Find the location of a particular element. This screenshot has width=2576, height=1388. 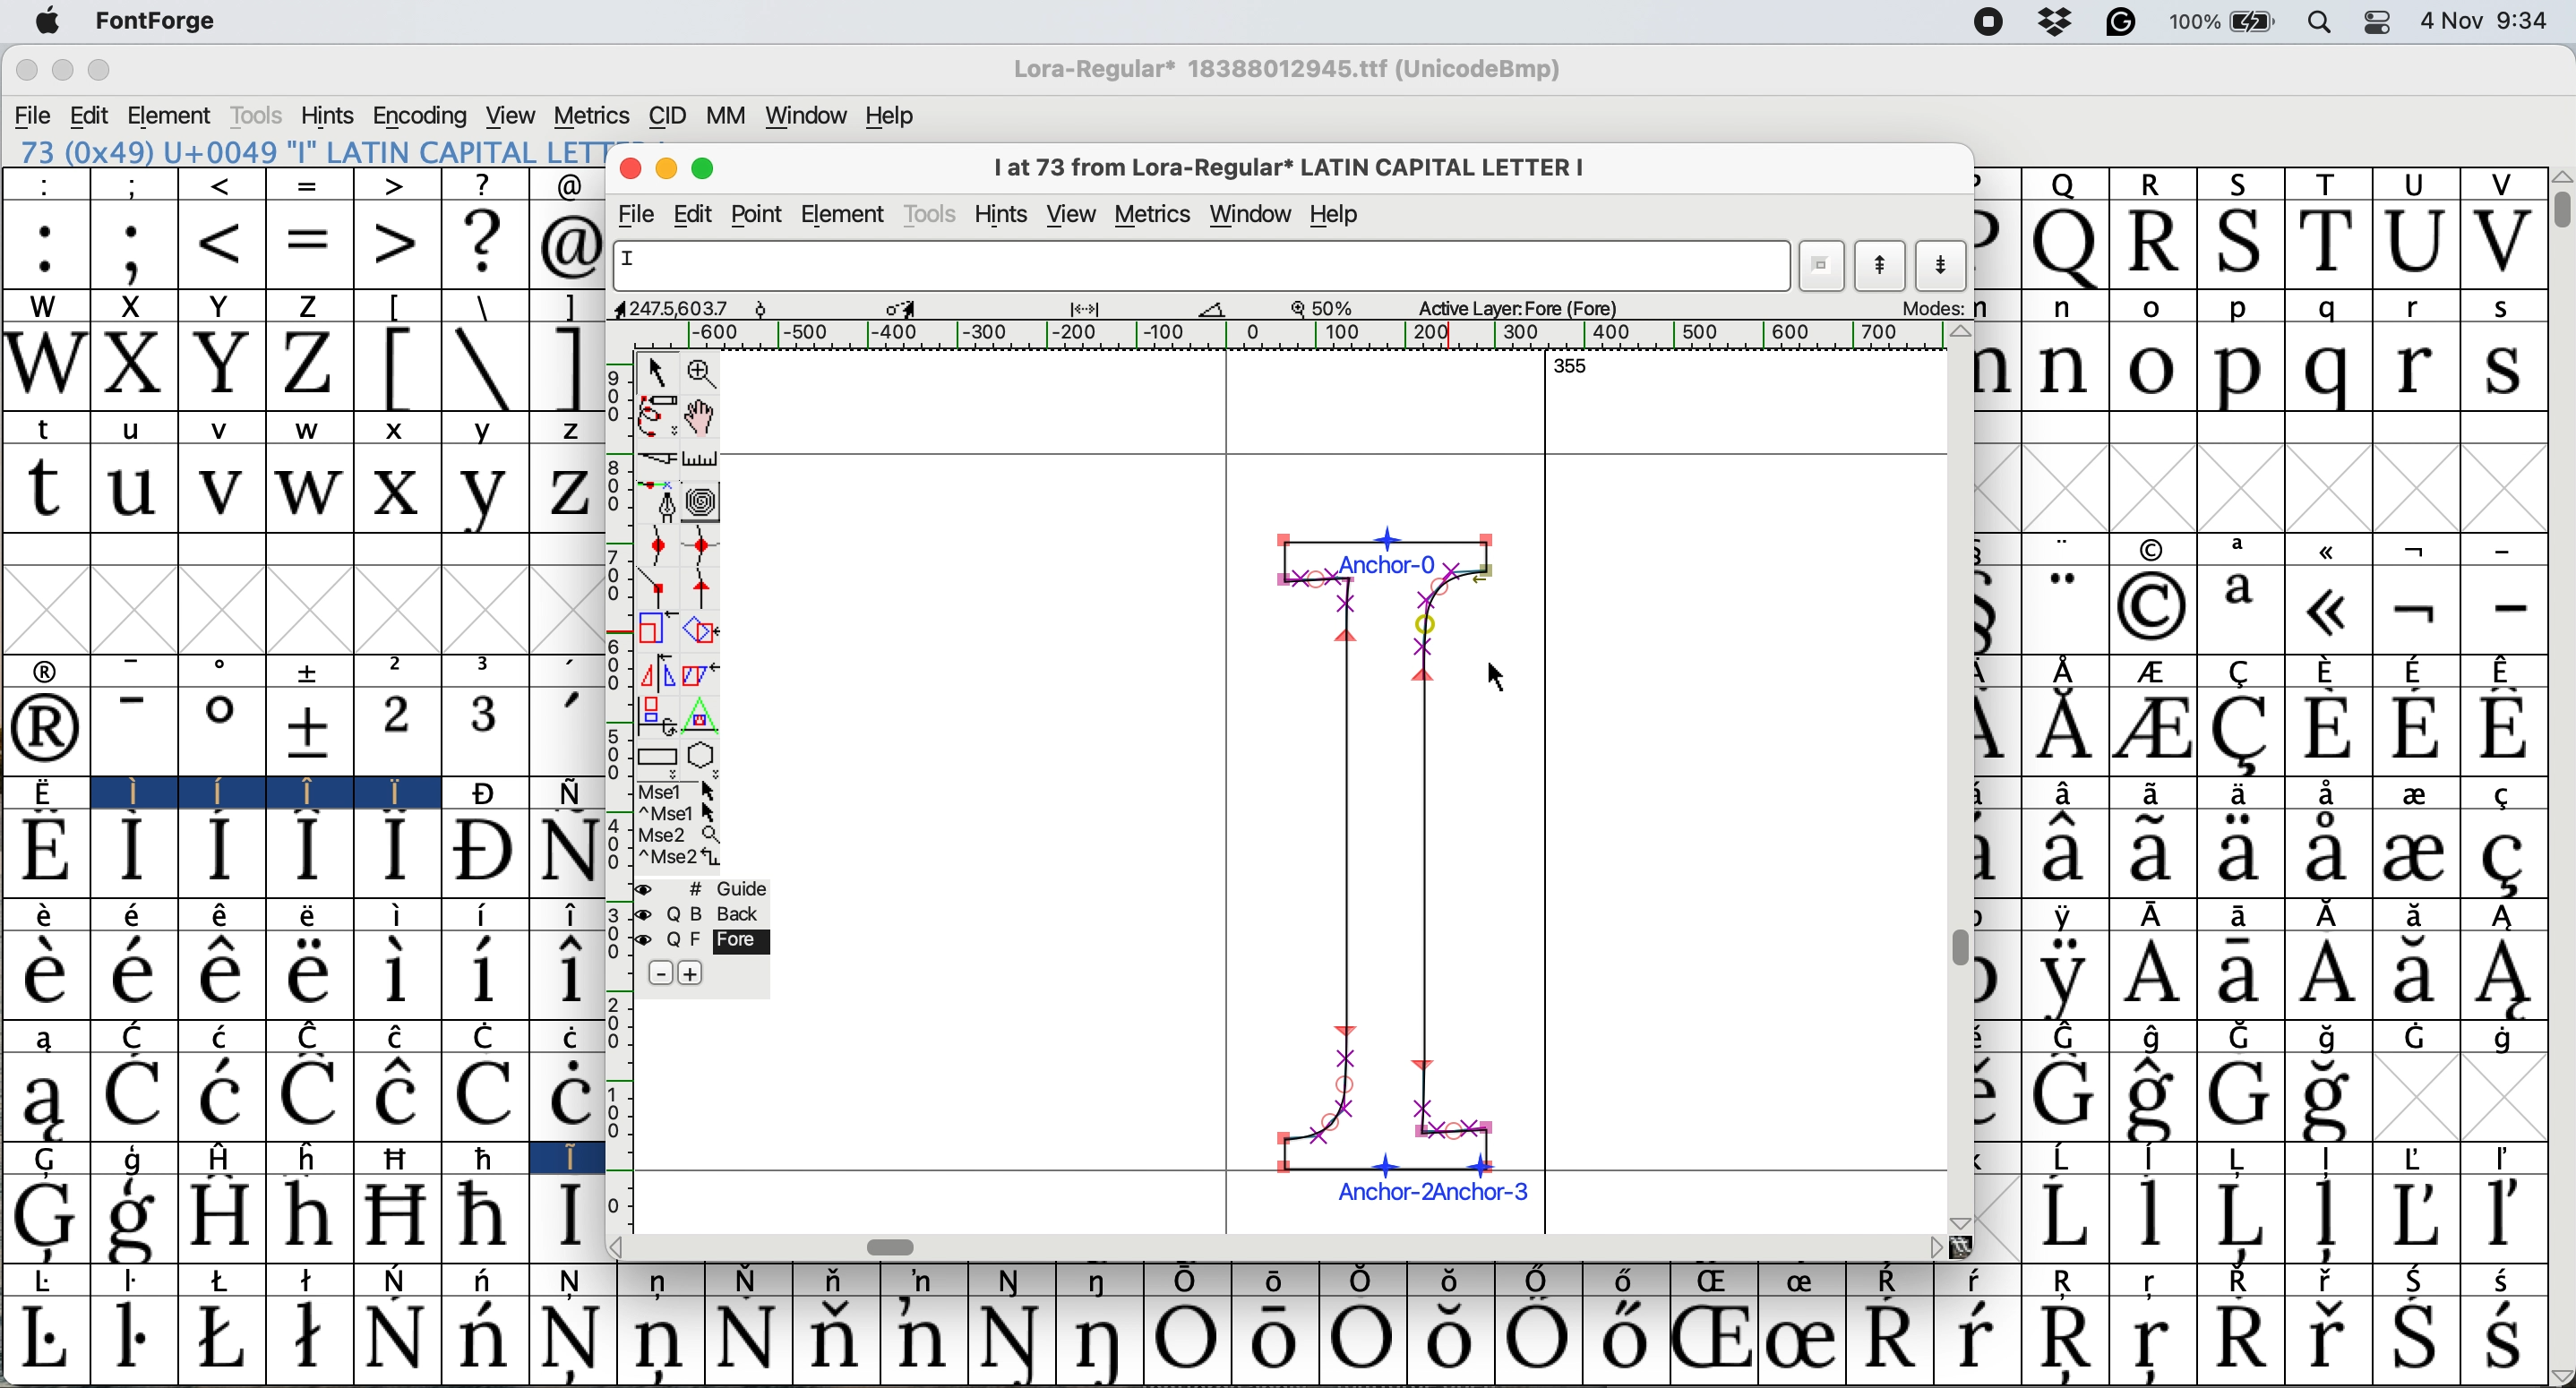

tools is located at coordinates (254, 117).